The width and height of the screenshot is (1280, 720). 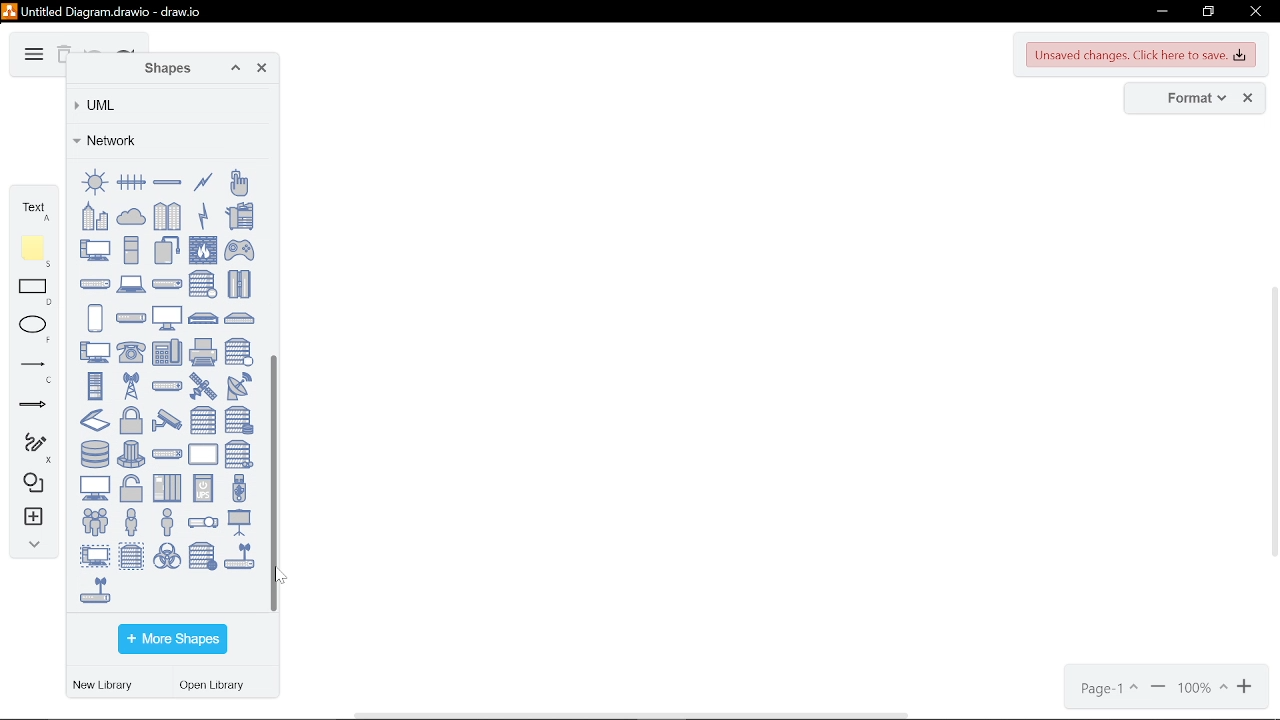 What do you see at coordinates (203, 284) in the screenshot?
I see `mail server` at bounding box center [203, 284].